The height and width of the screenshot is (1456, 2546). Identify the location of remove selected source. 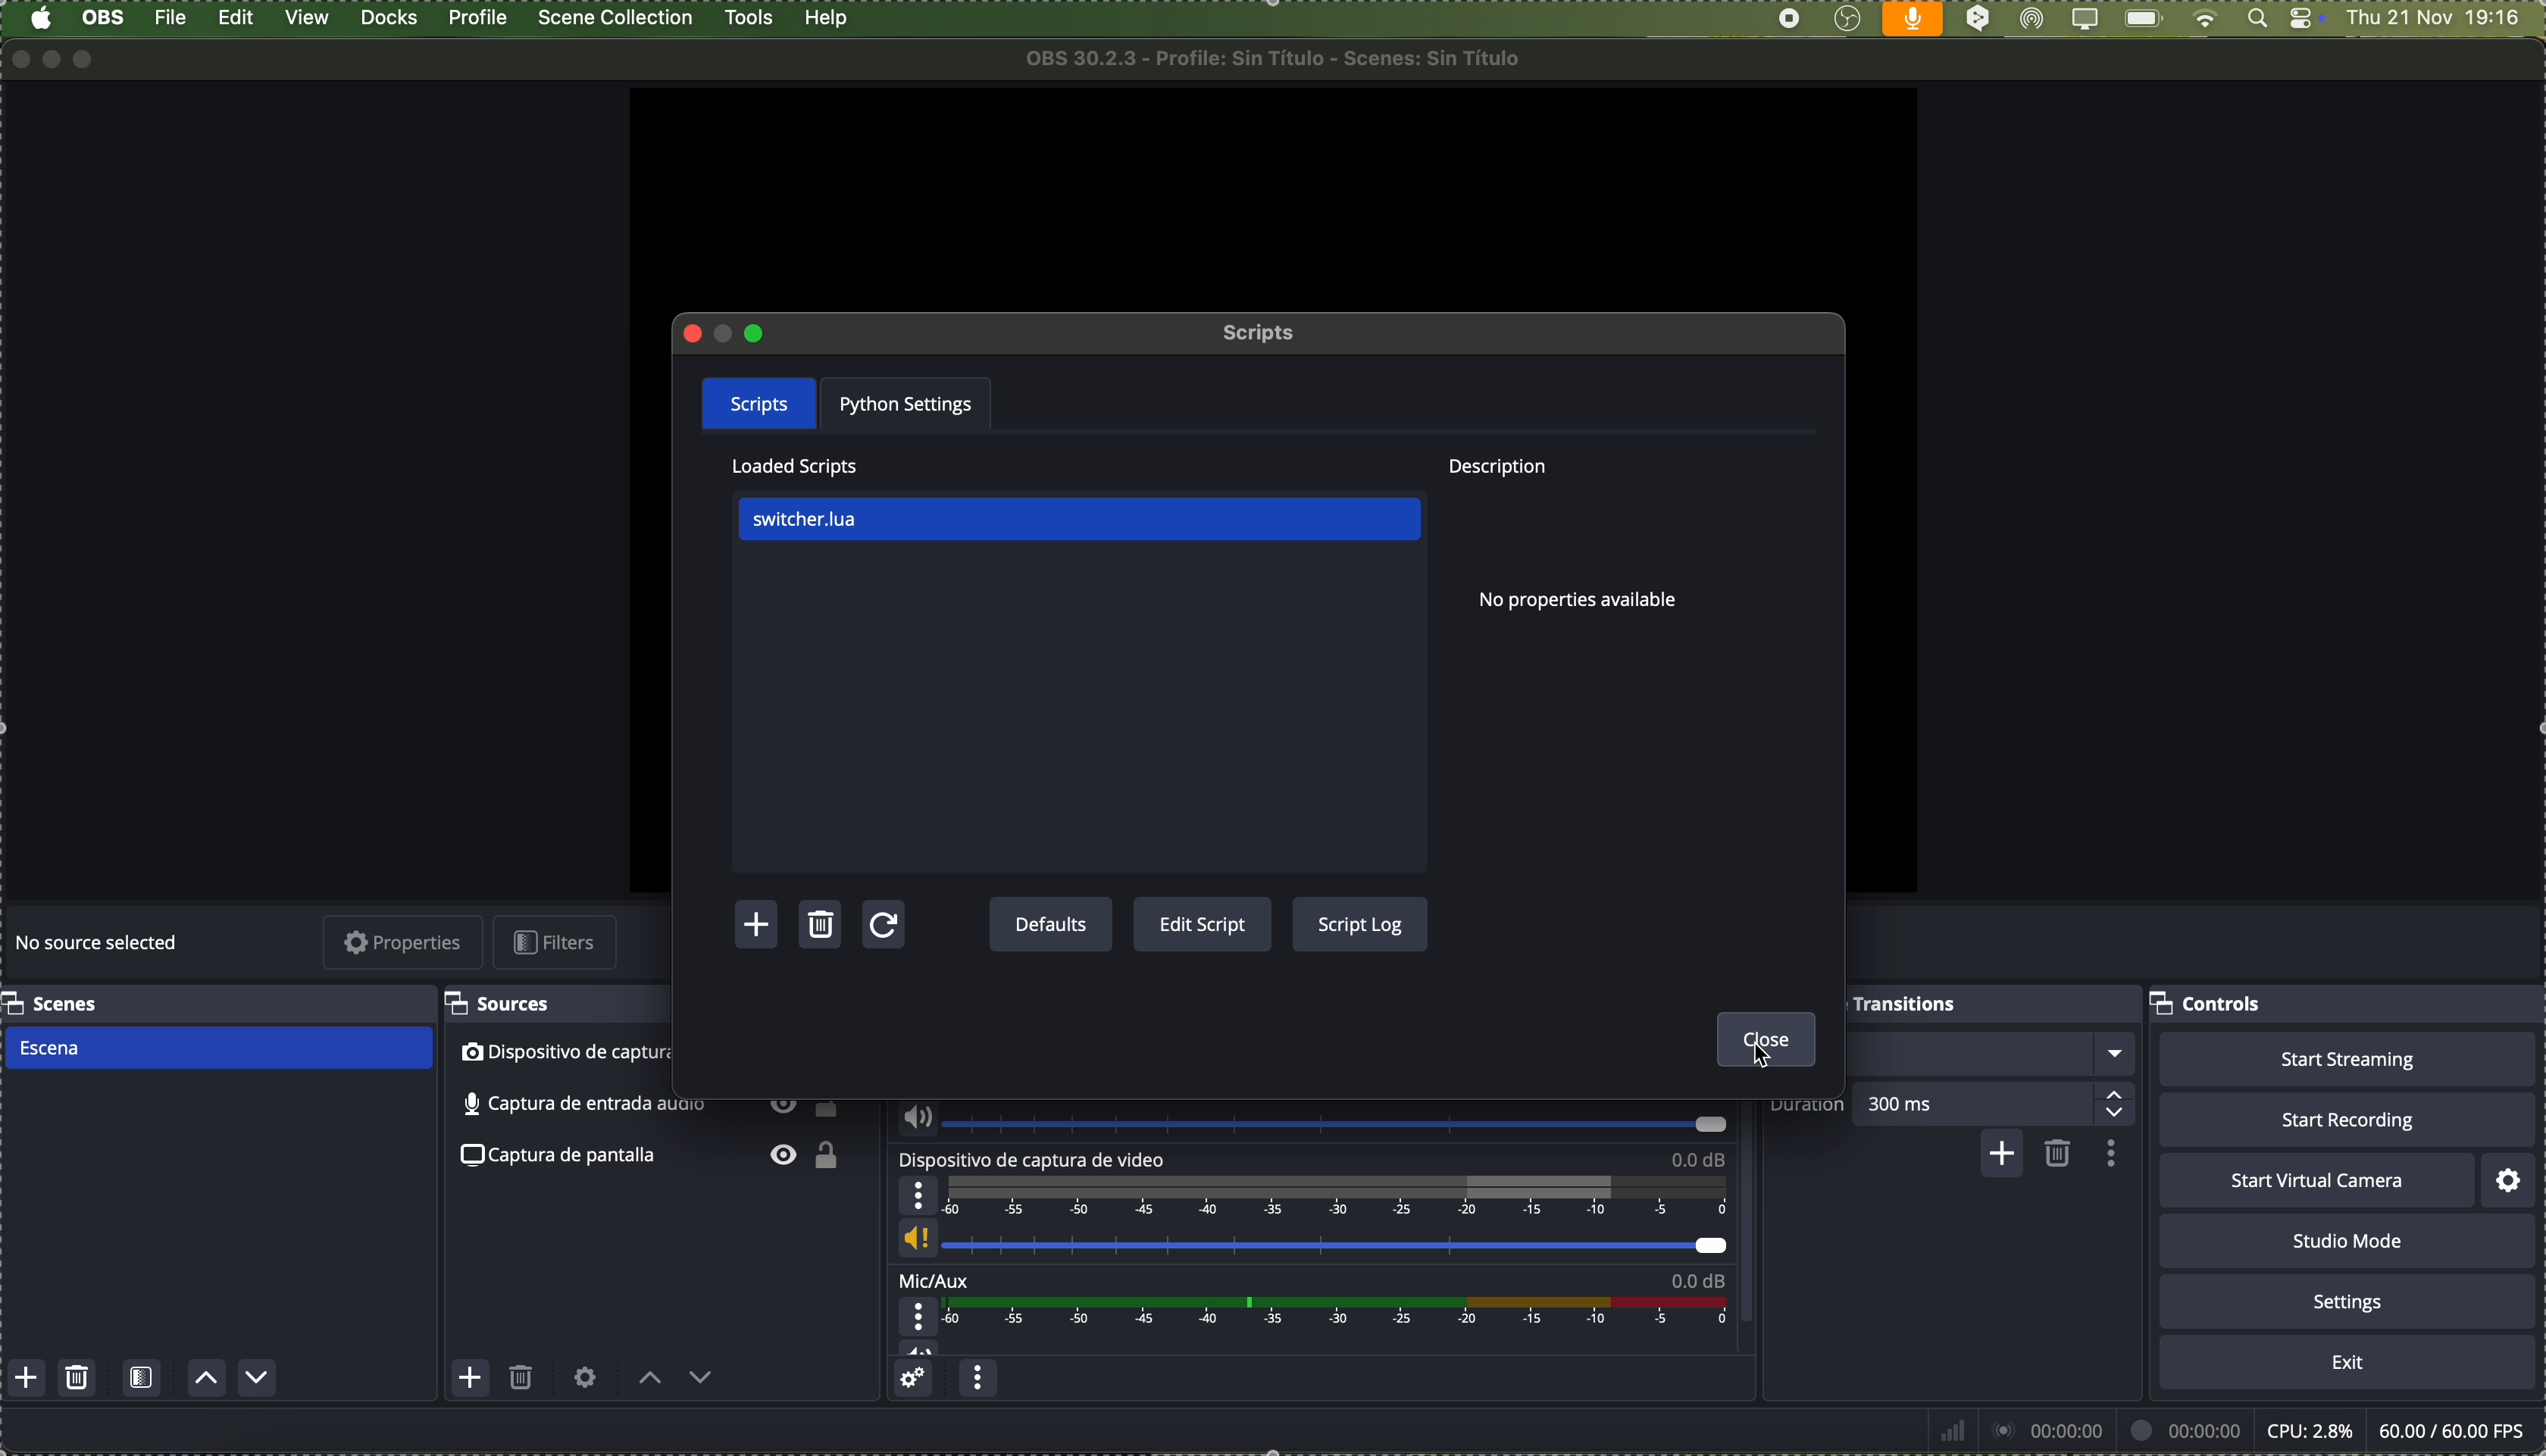
(523, 1382).